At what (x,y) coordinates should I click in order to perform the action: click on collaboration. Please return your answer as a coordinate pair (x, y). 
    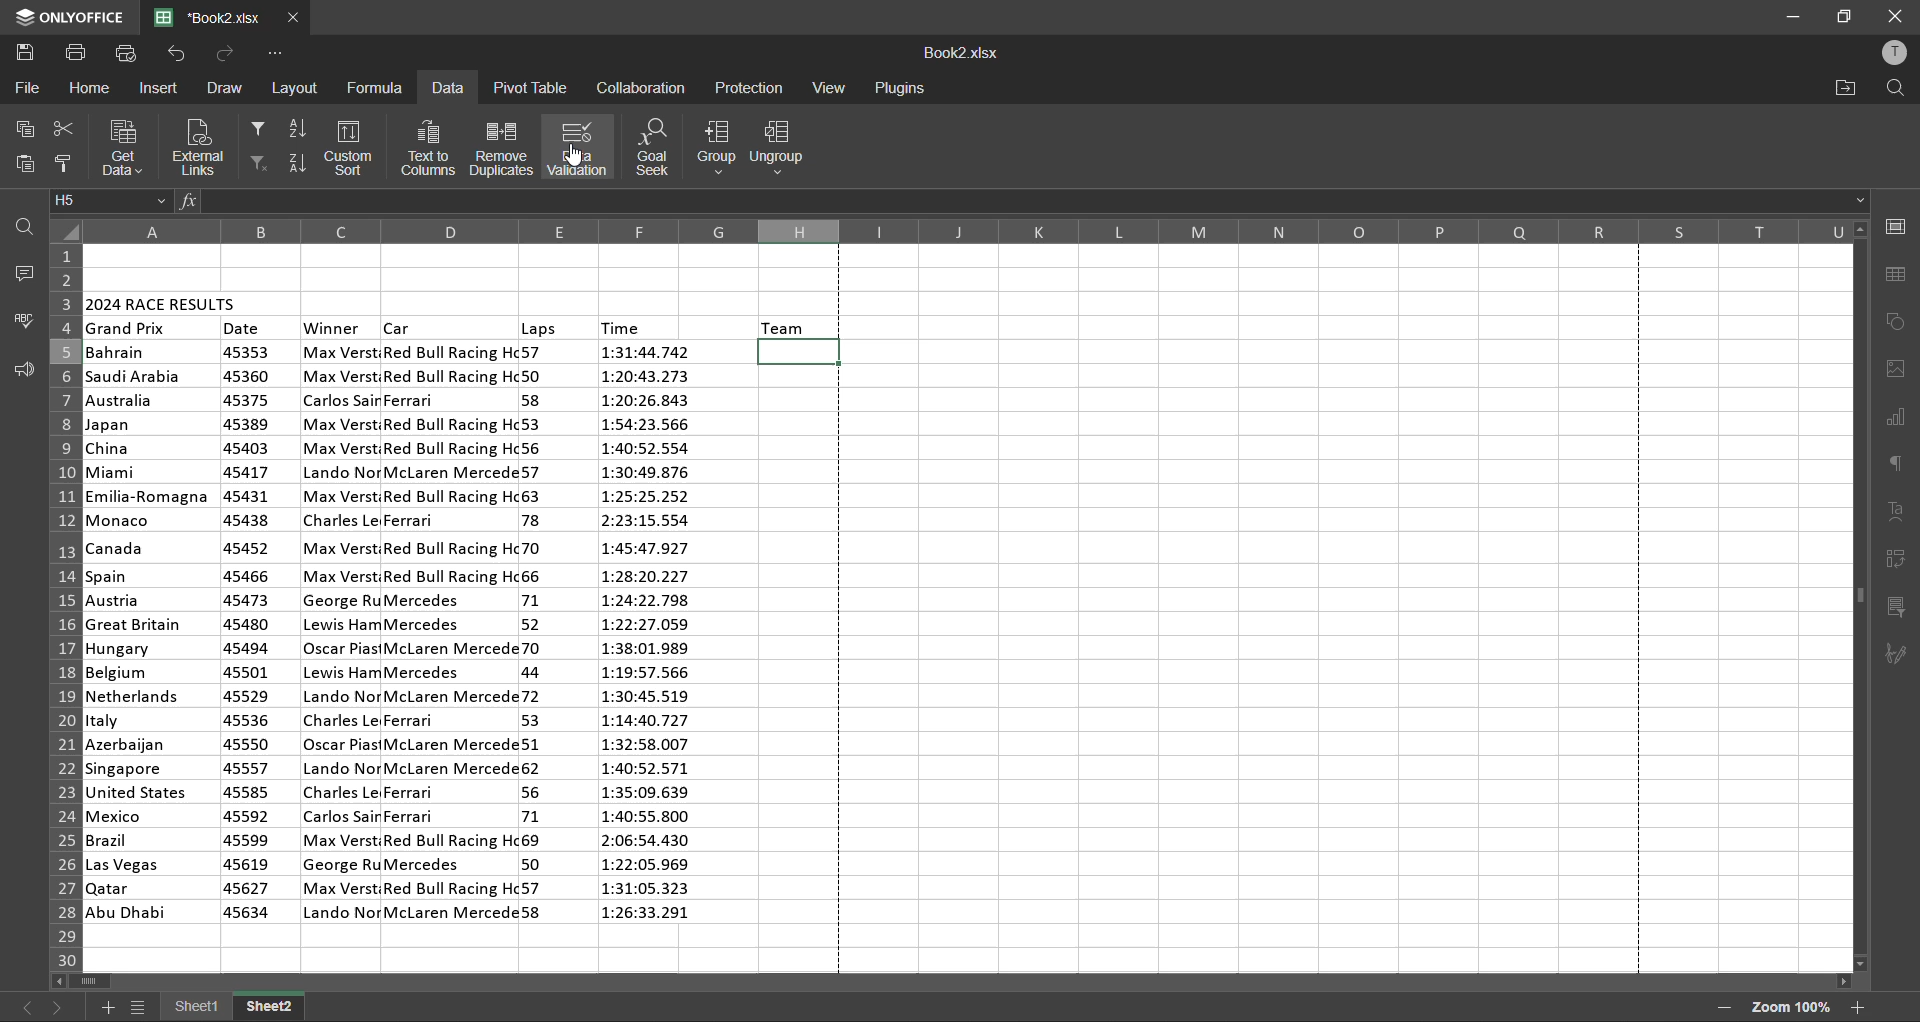
    Looking at the image, I should click on (640, 87).